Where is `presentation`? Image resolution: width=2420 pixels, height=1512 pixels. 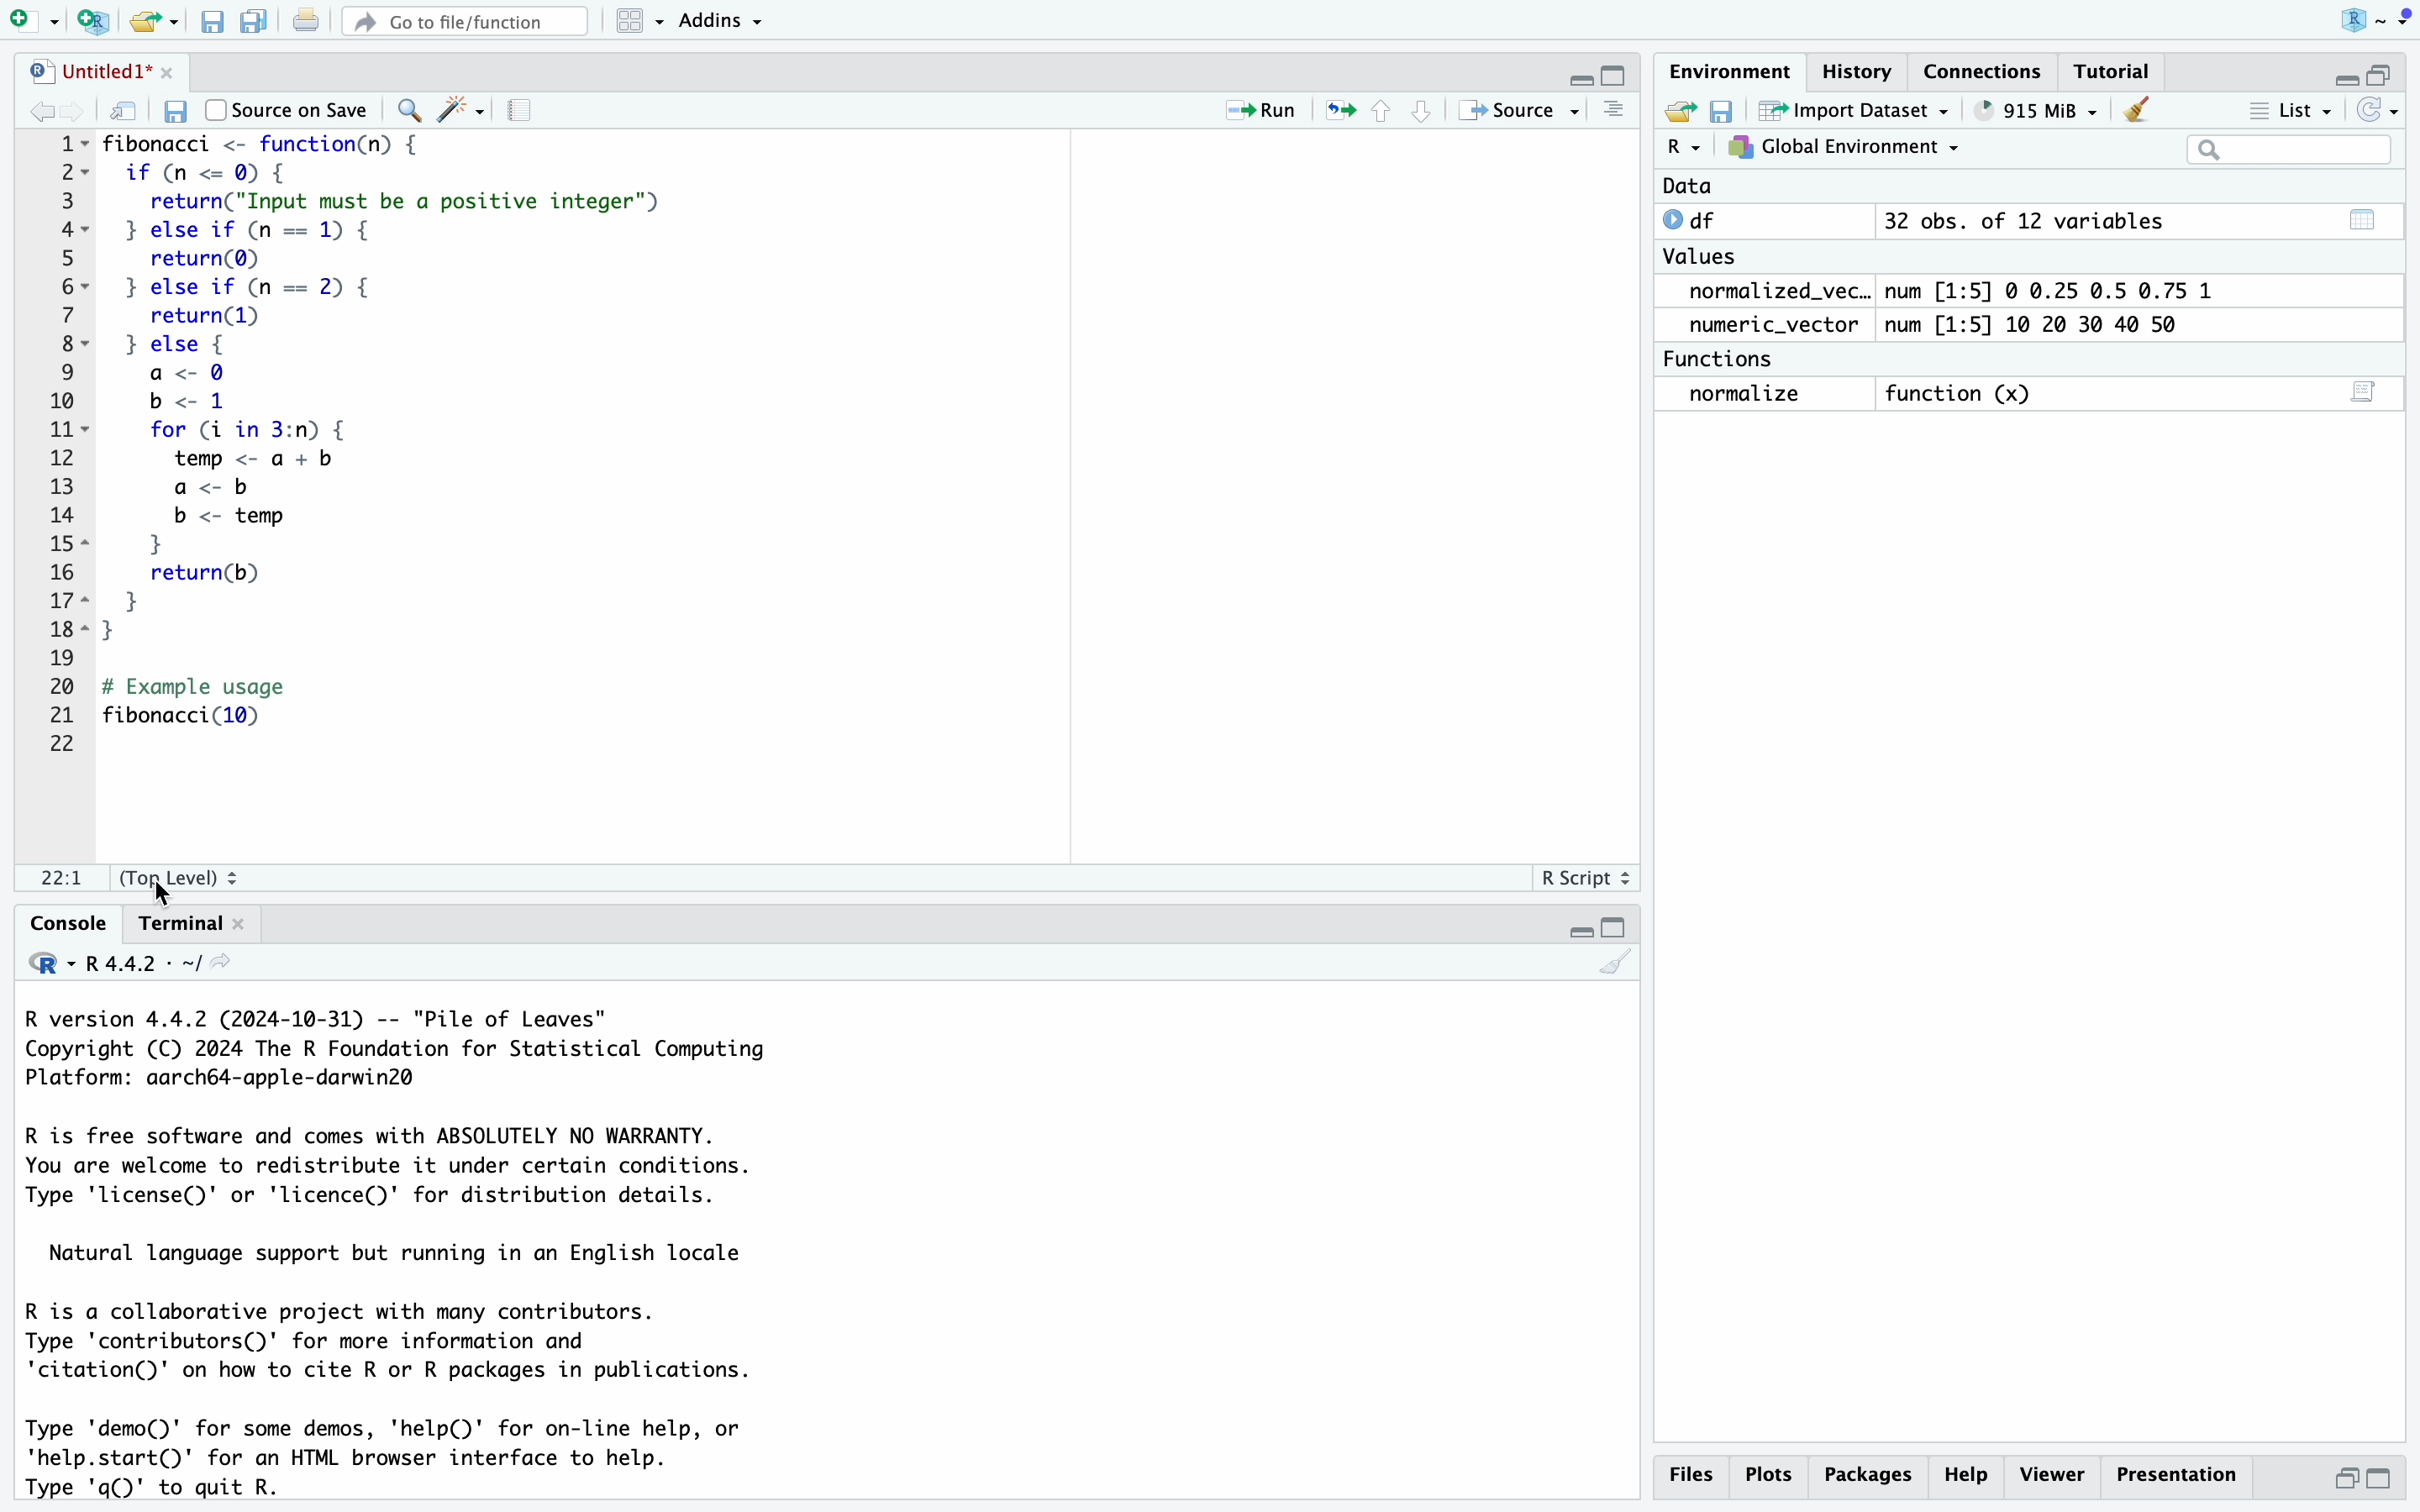 presentation is located at coordinates (2175, 1475).